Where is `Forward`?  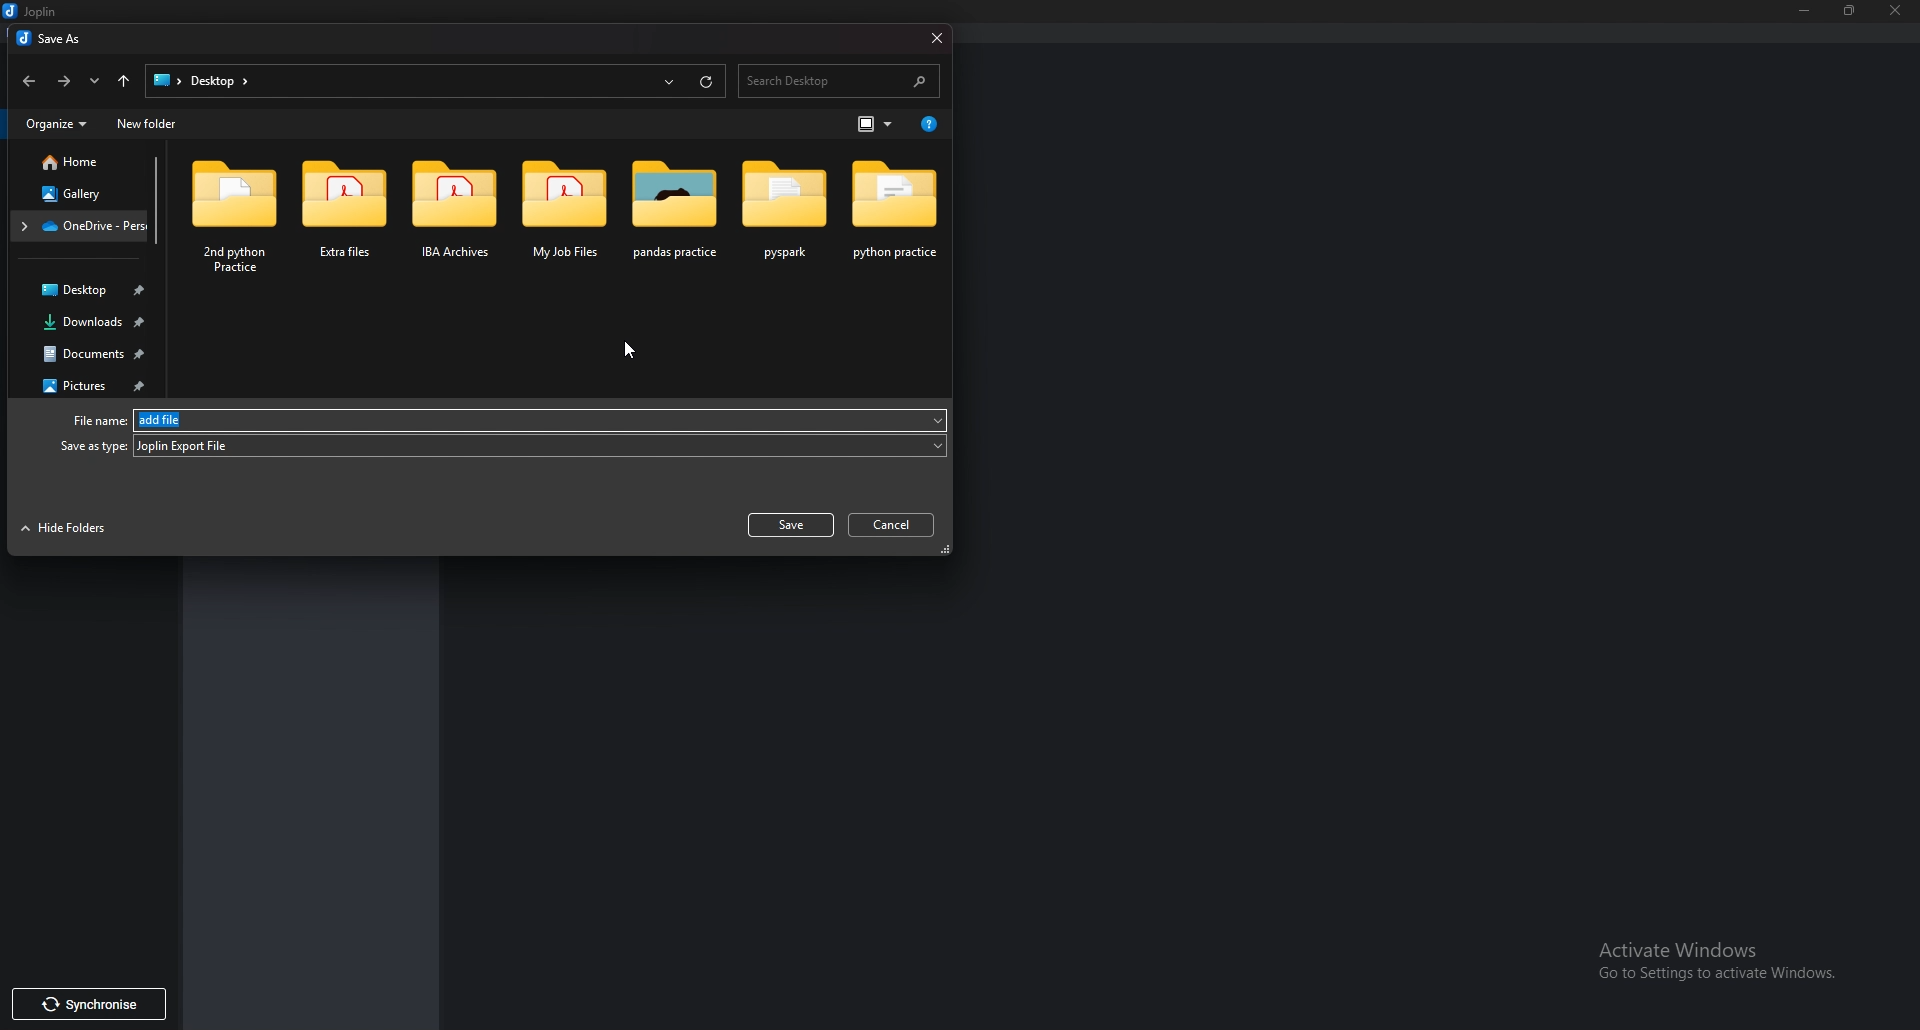
Forward is located at coordinates (65, 82).